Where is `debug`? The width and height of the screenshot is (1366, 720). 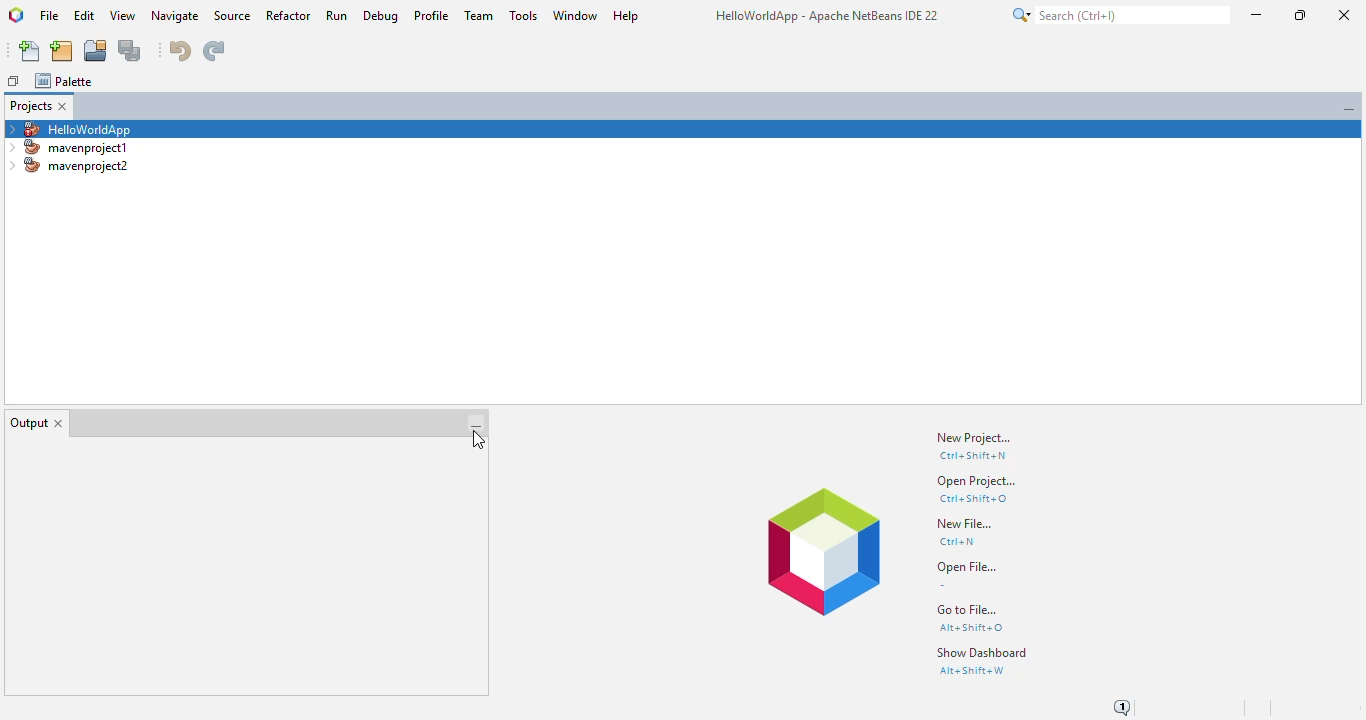 debug is located at coordinates (381, 16).